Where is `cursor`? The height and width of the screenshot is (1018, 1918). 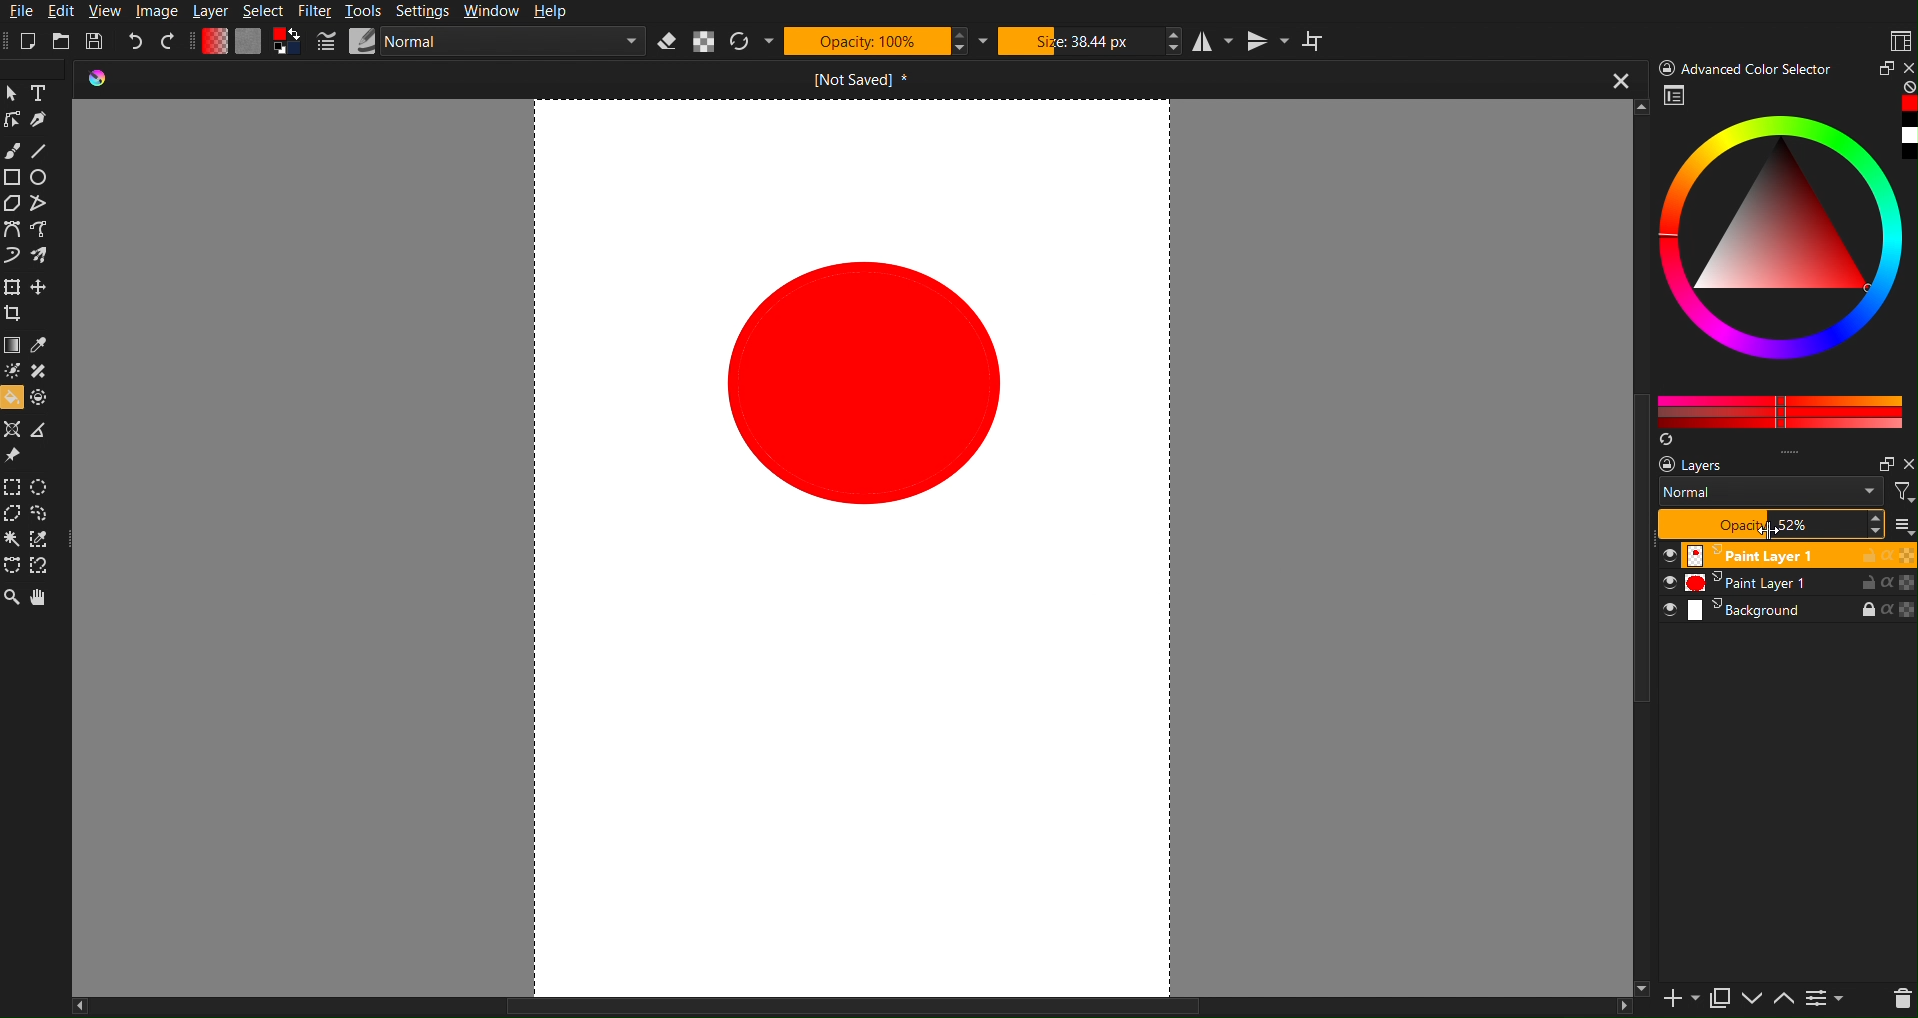 cursor is located at coordinates (1768, 534).